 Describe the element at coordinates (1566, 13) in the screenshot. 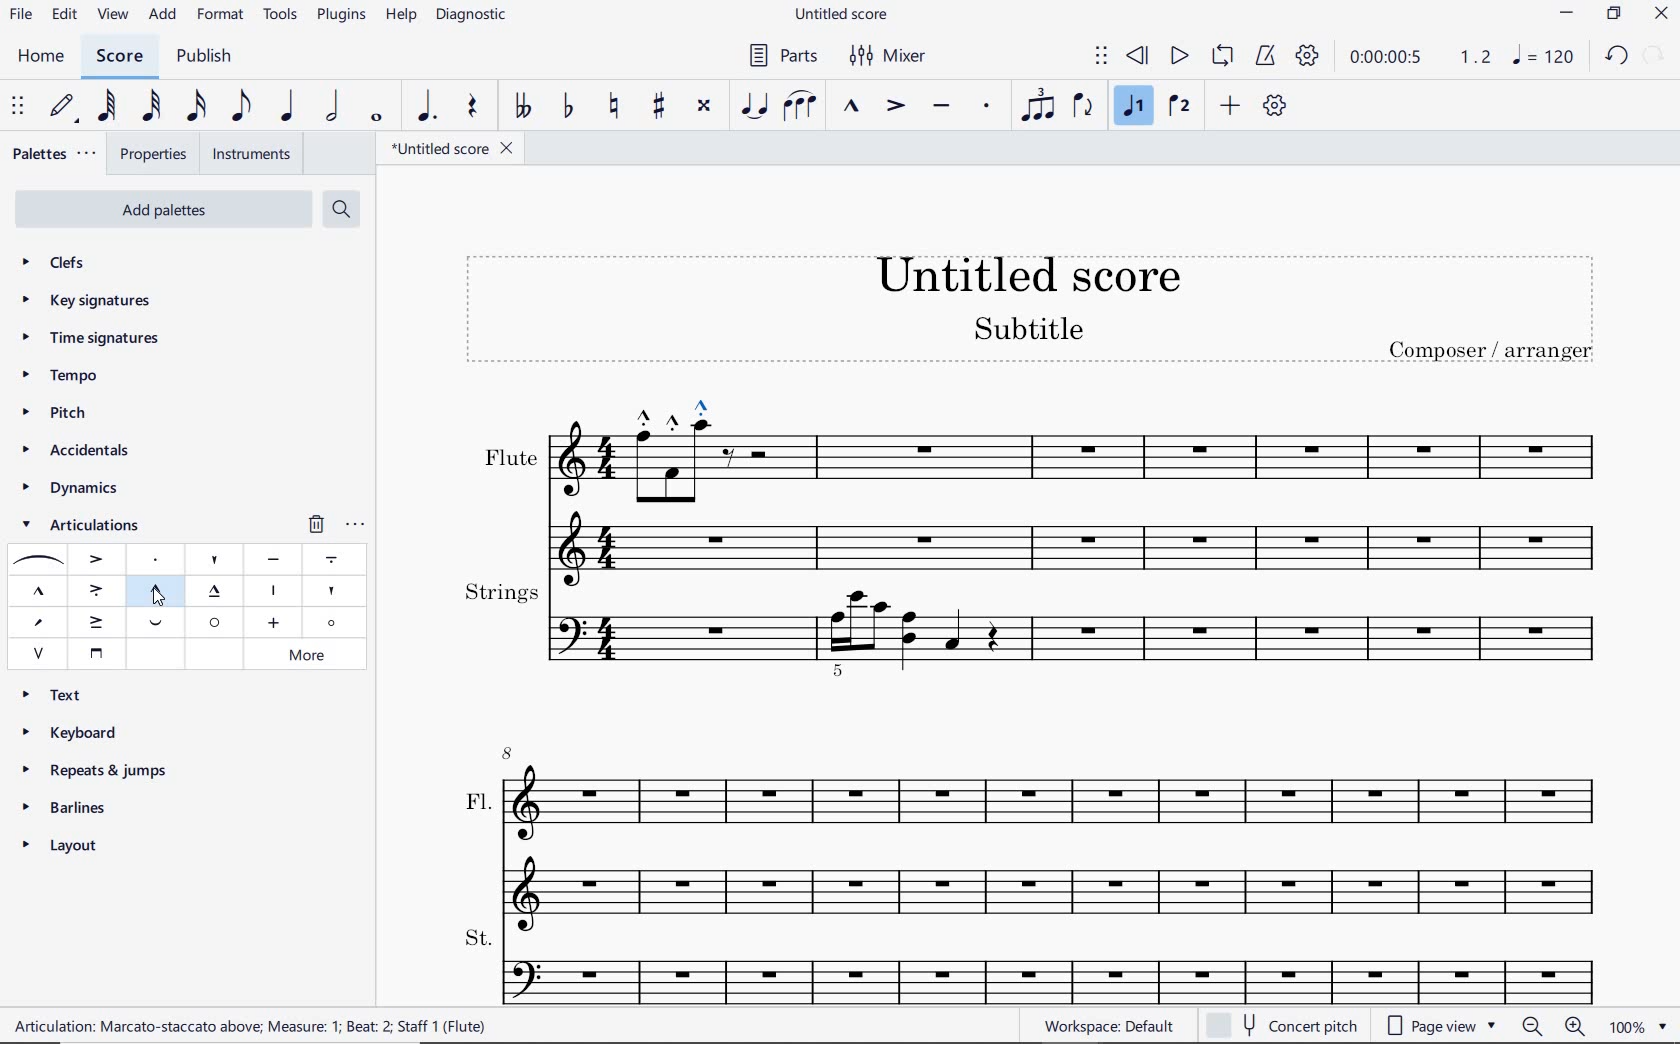

I see `minimize` at that location.